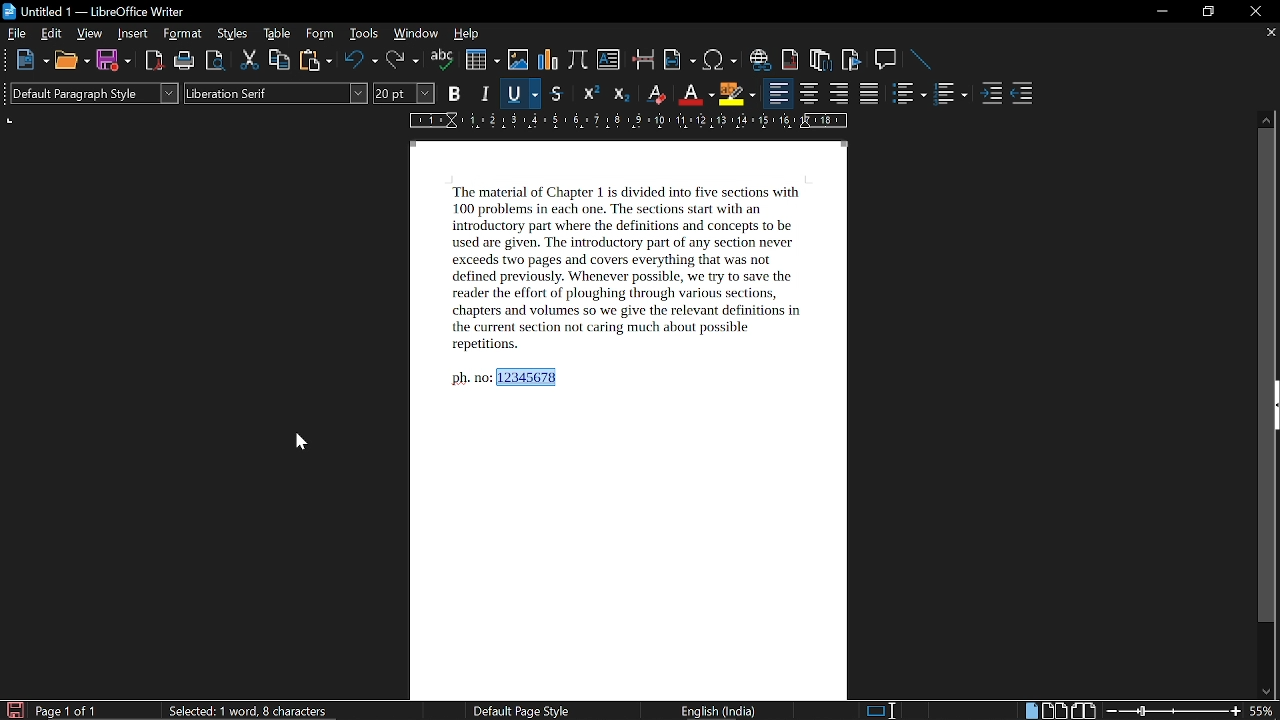  I want to click on insert comment, so click(885, 59).